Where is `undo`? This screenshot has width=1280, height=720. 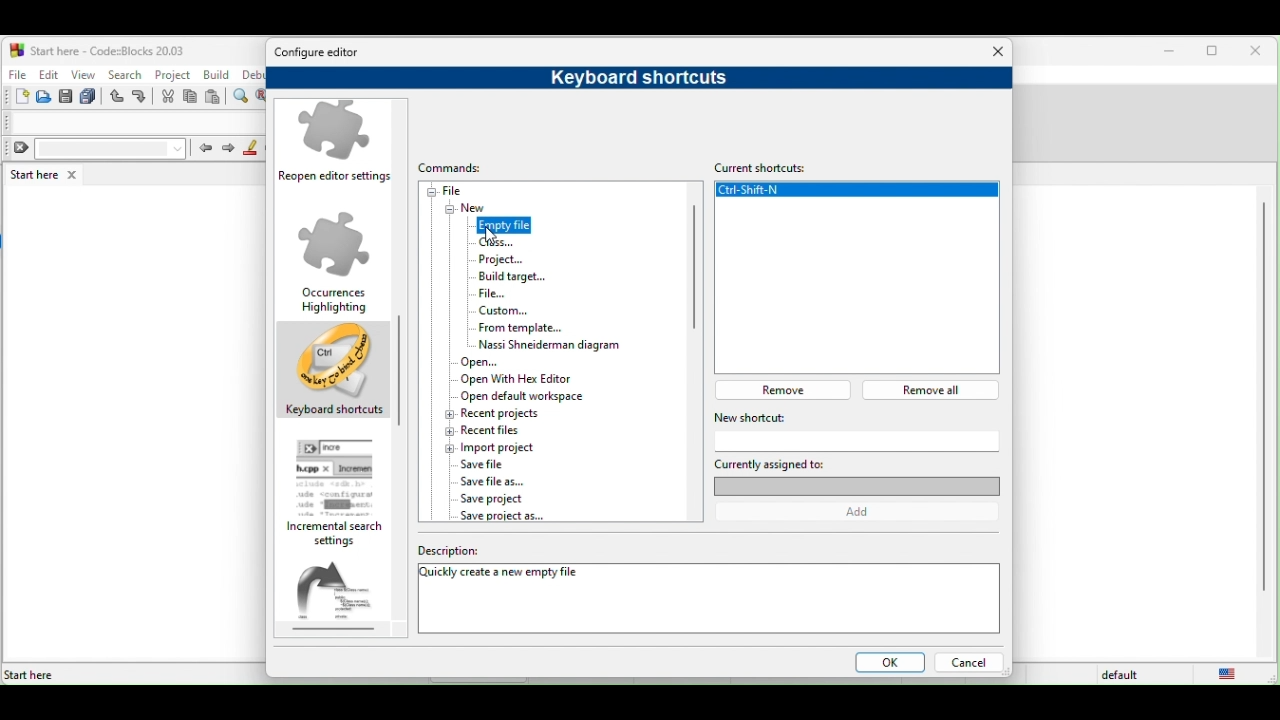 undo is located at coordinates (118, 97).